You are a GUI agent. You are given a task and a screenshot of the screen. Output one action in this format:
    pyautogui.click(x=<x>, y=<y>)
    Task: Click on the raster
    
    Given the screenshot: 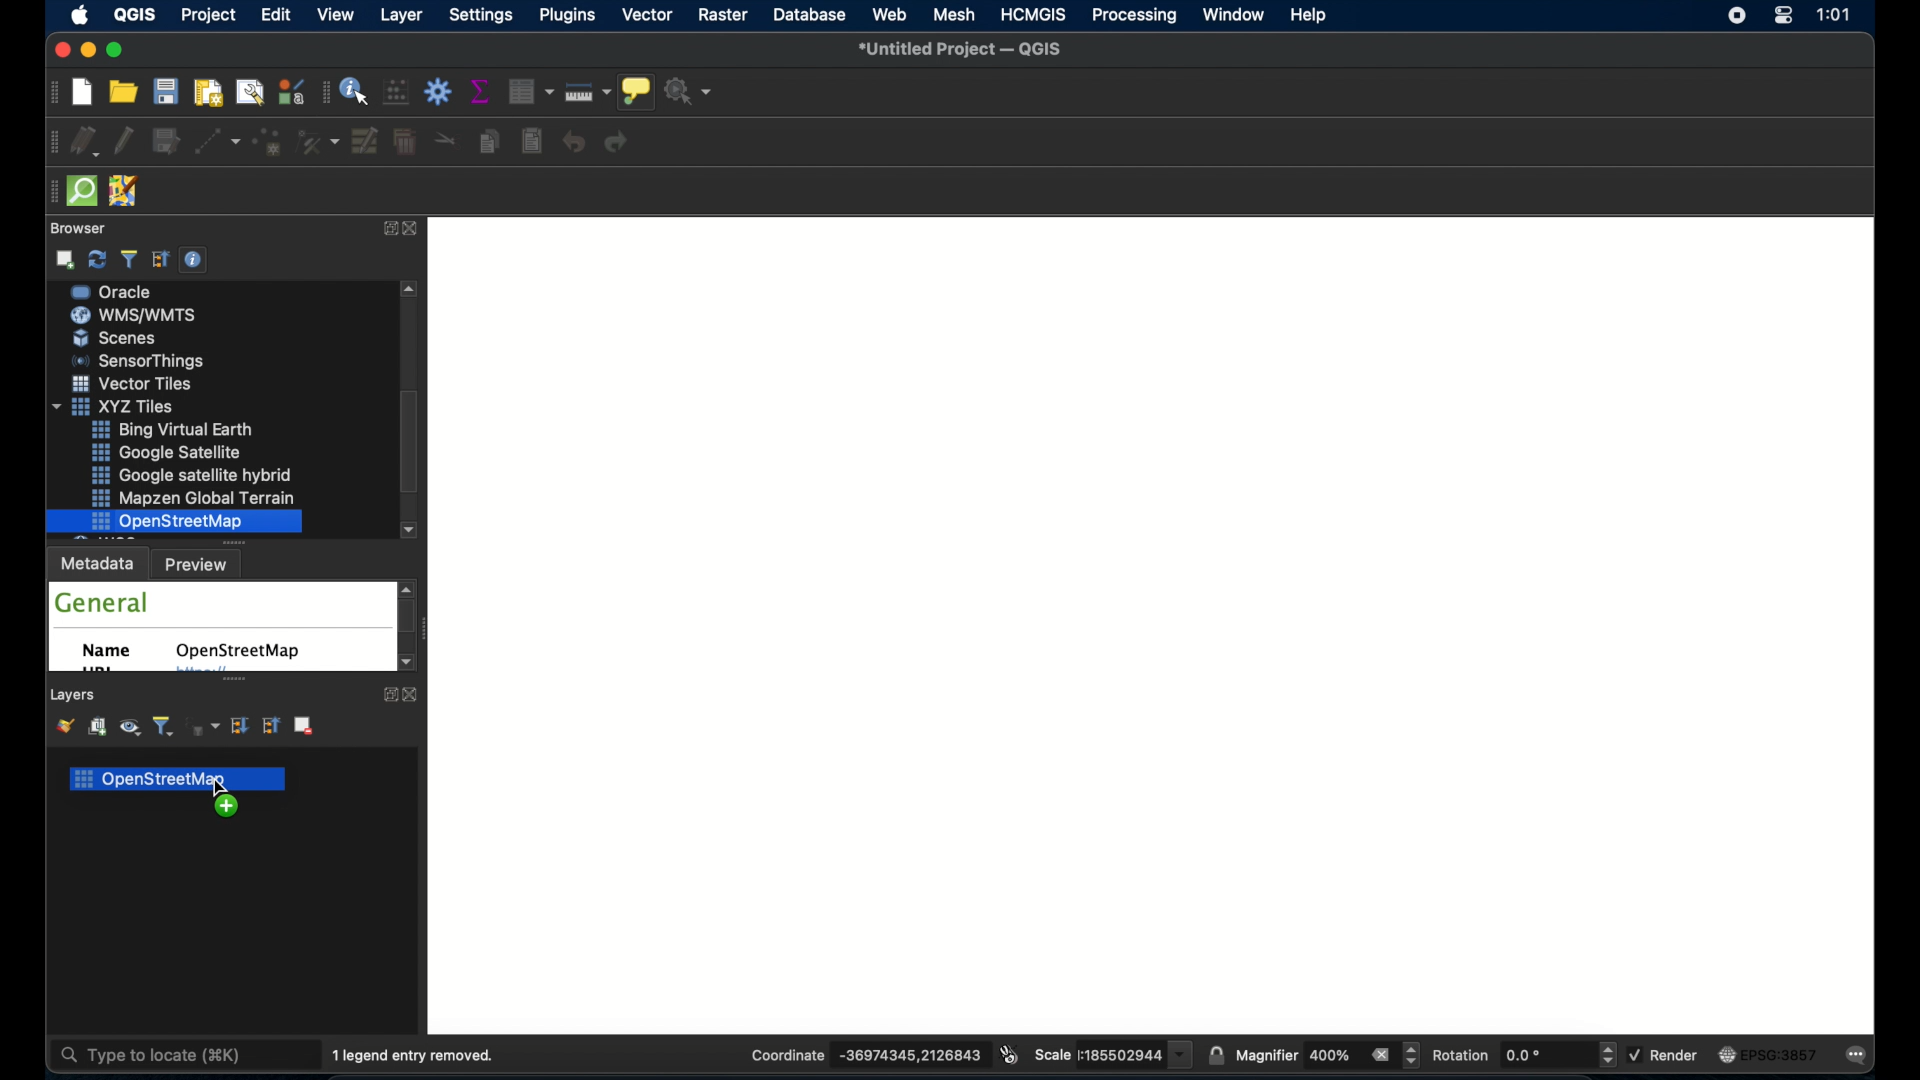 What is the action you would take?
    pyautogui.click(x=723, y=15)
    